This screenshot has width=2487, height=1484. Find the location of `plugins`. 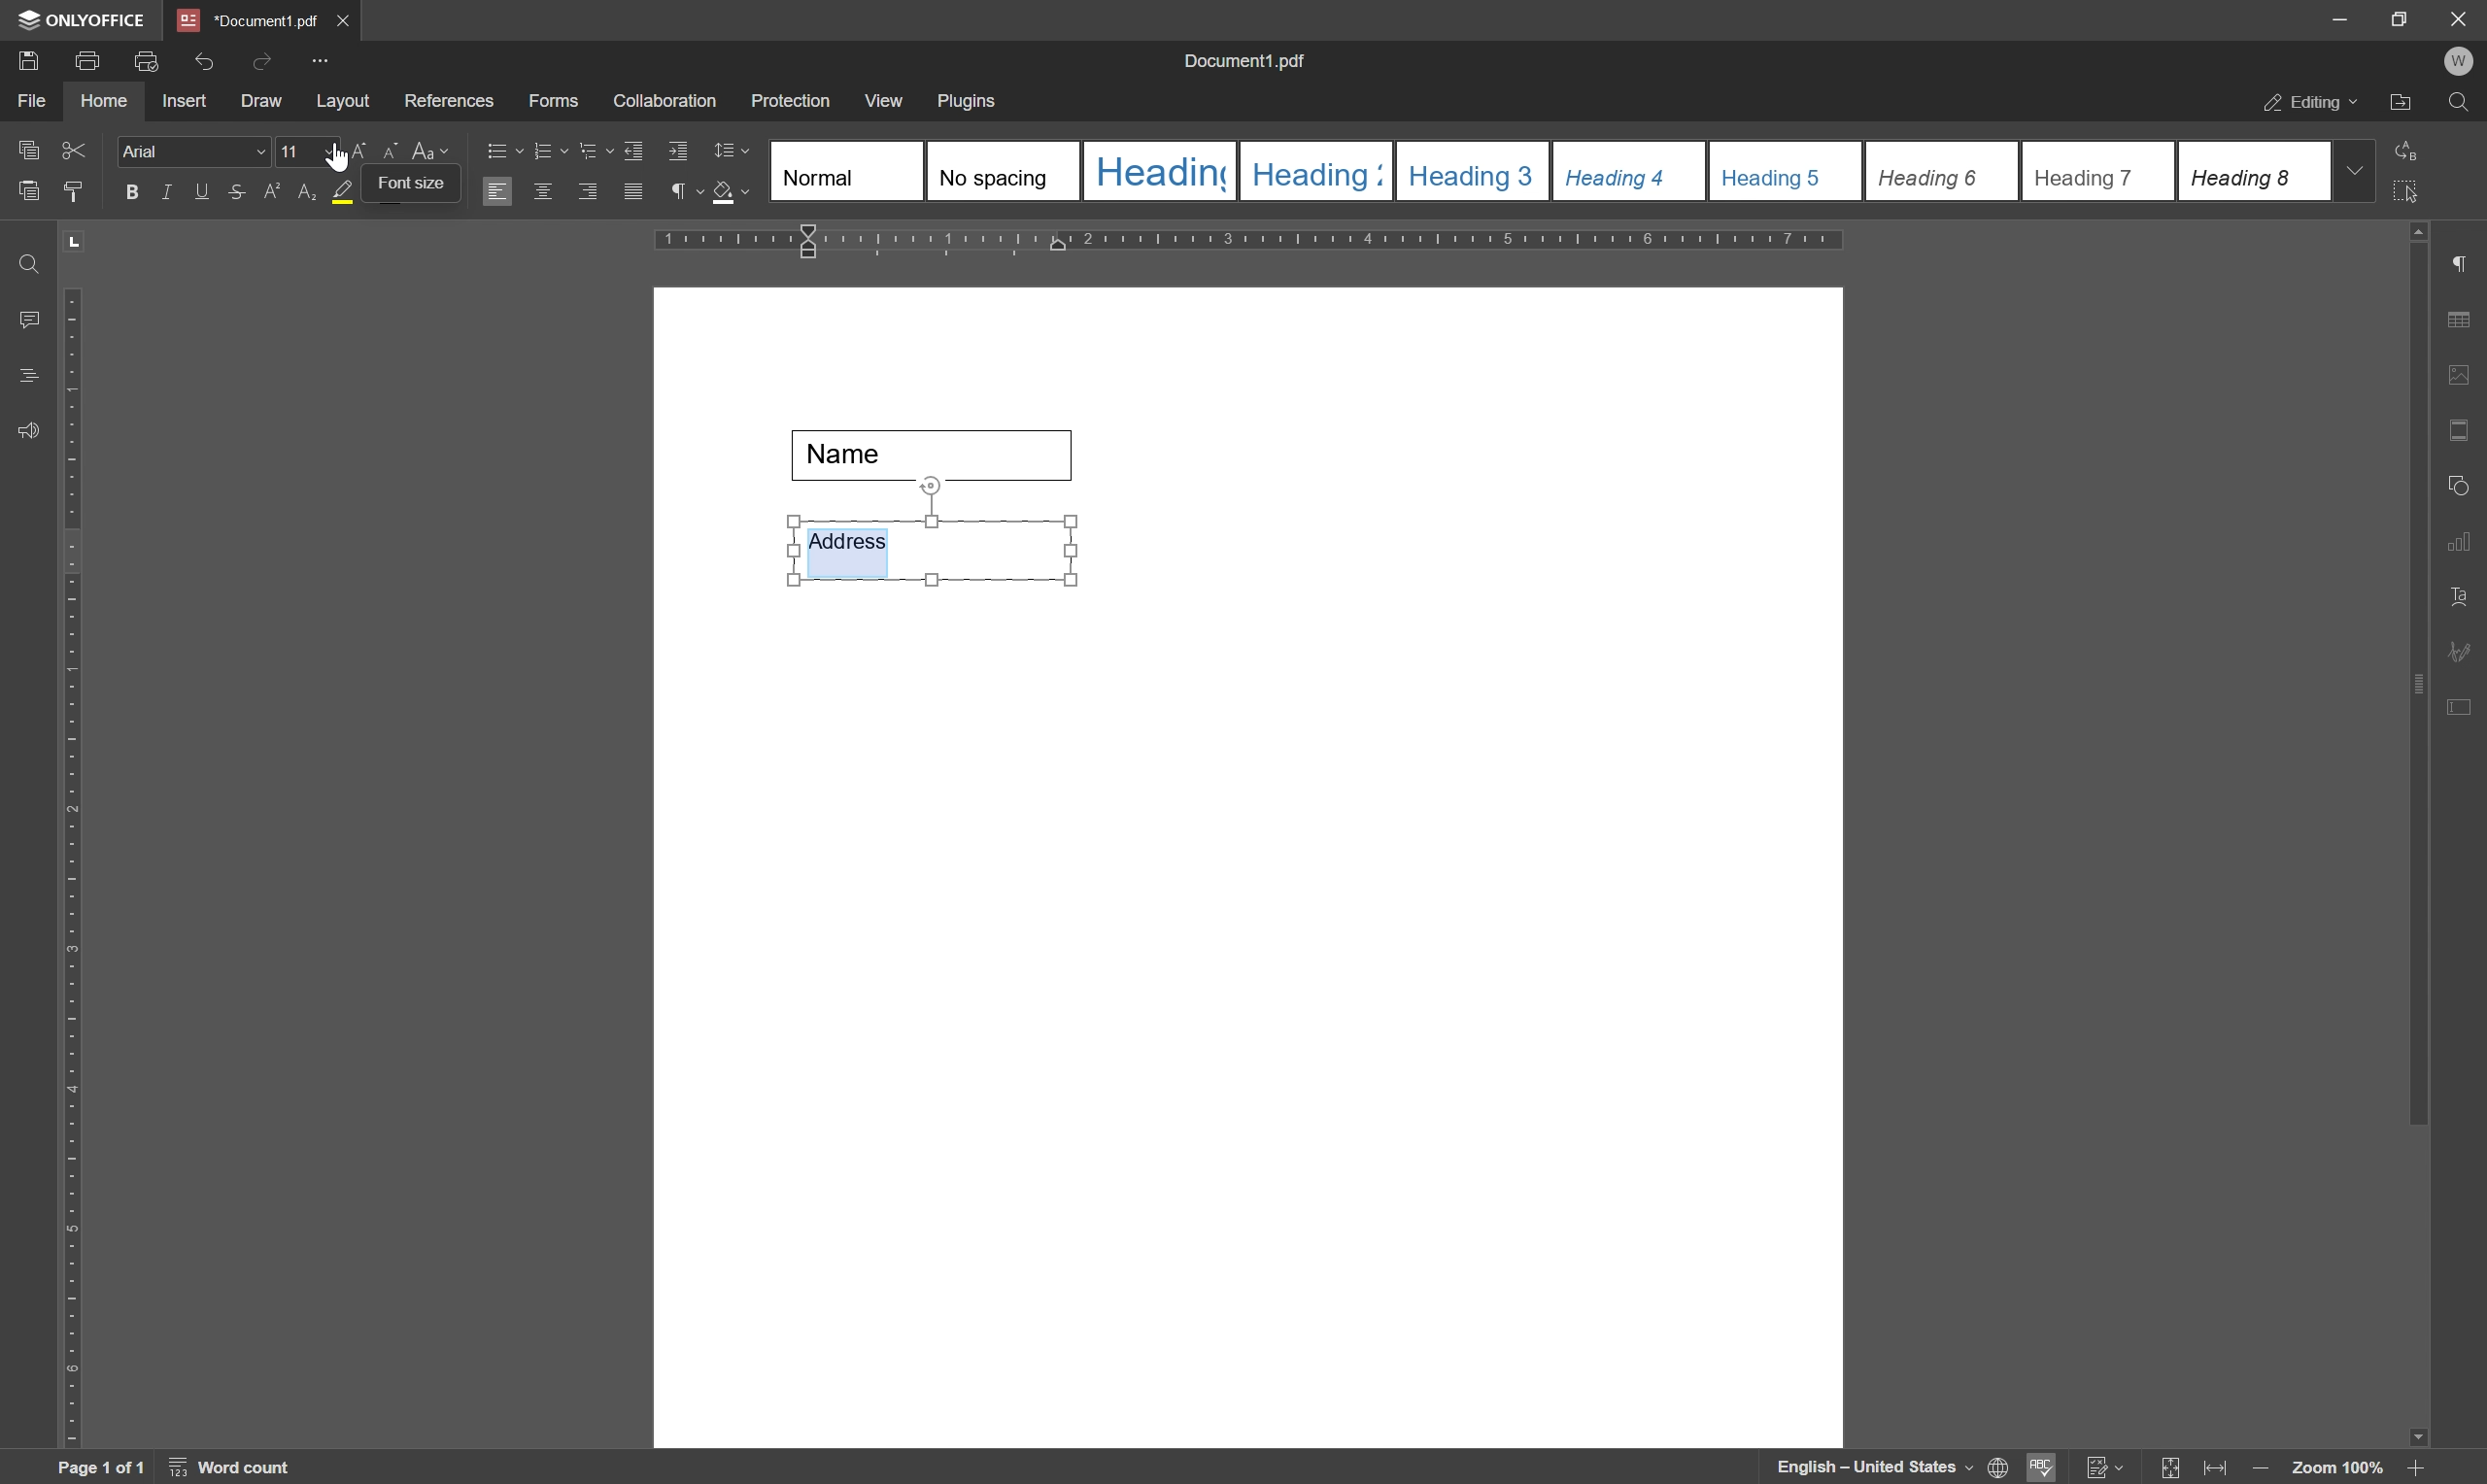

plugins is located at coordinates (969, 102).